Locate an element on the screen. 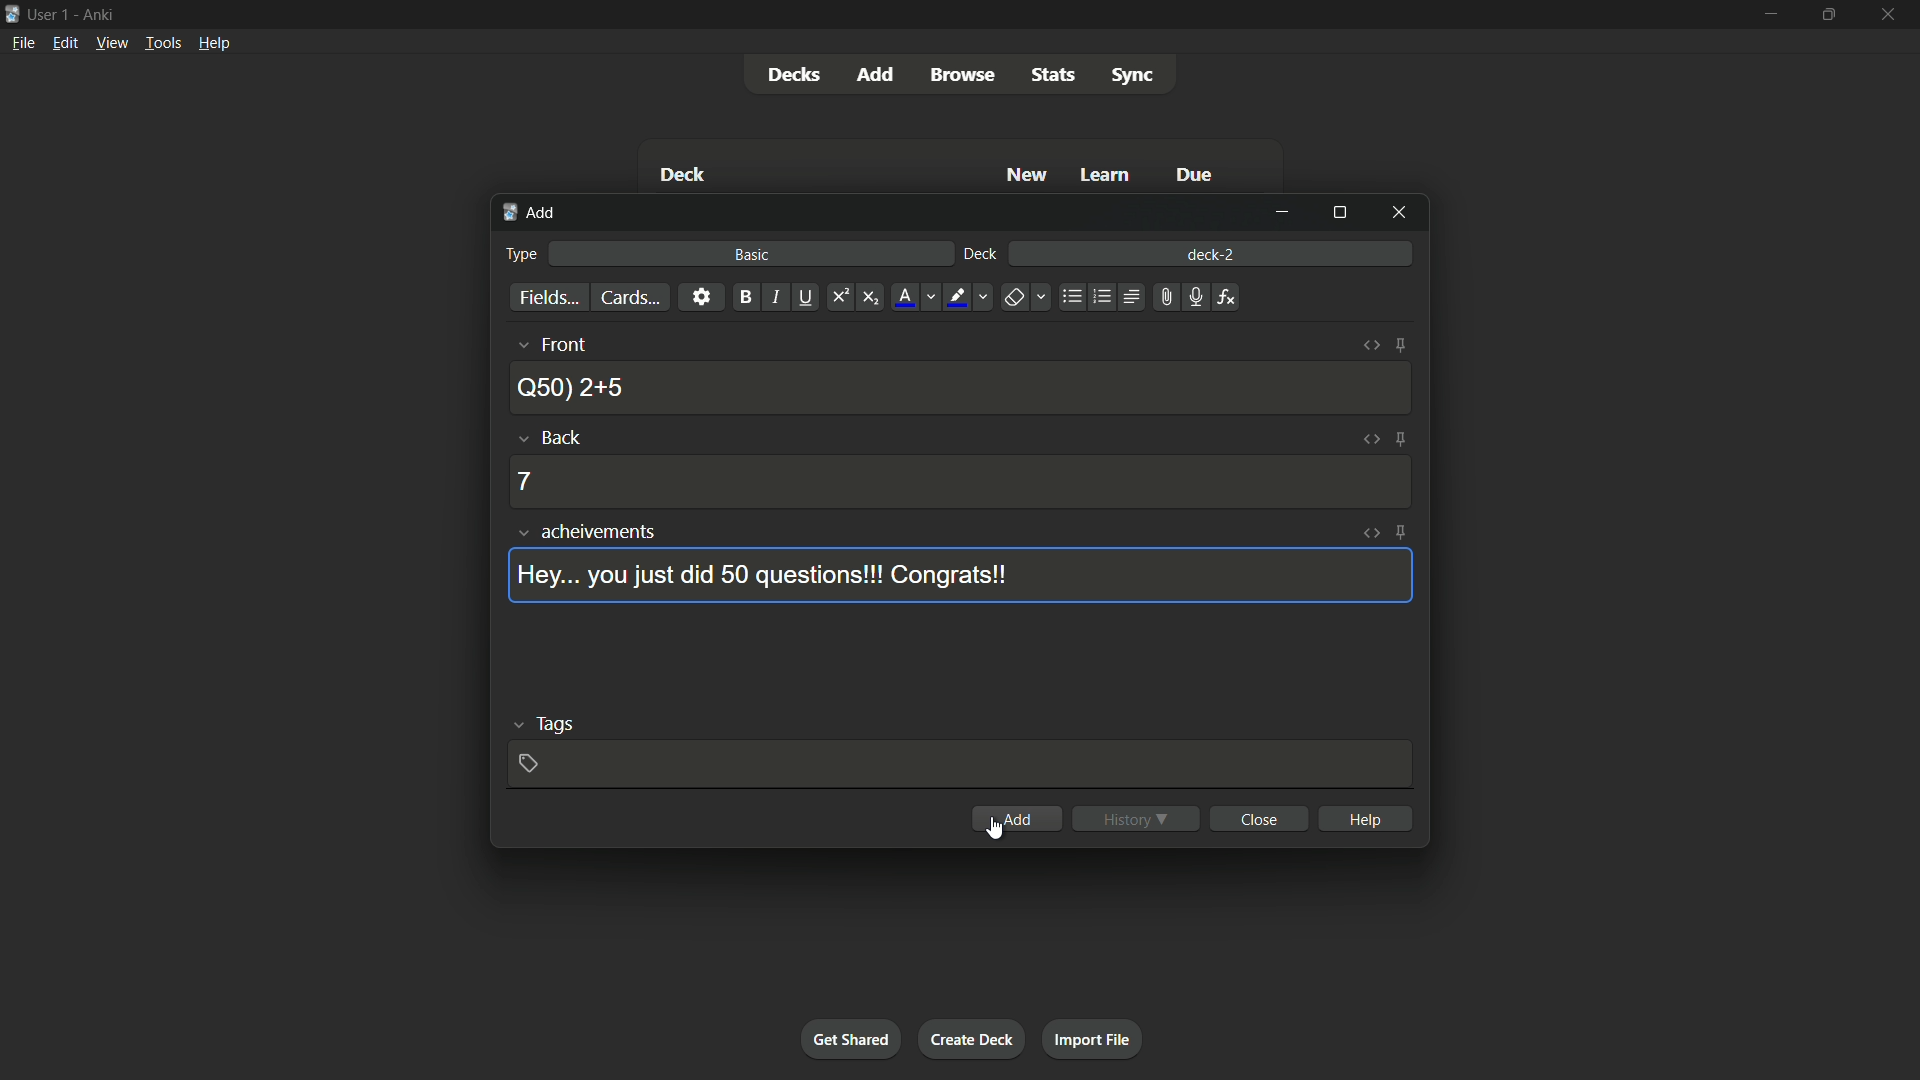 The width and height of the screenshot is (1920, 1080). fields is located at coordinates (547, 298).